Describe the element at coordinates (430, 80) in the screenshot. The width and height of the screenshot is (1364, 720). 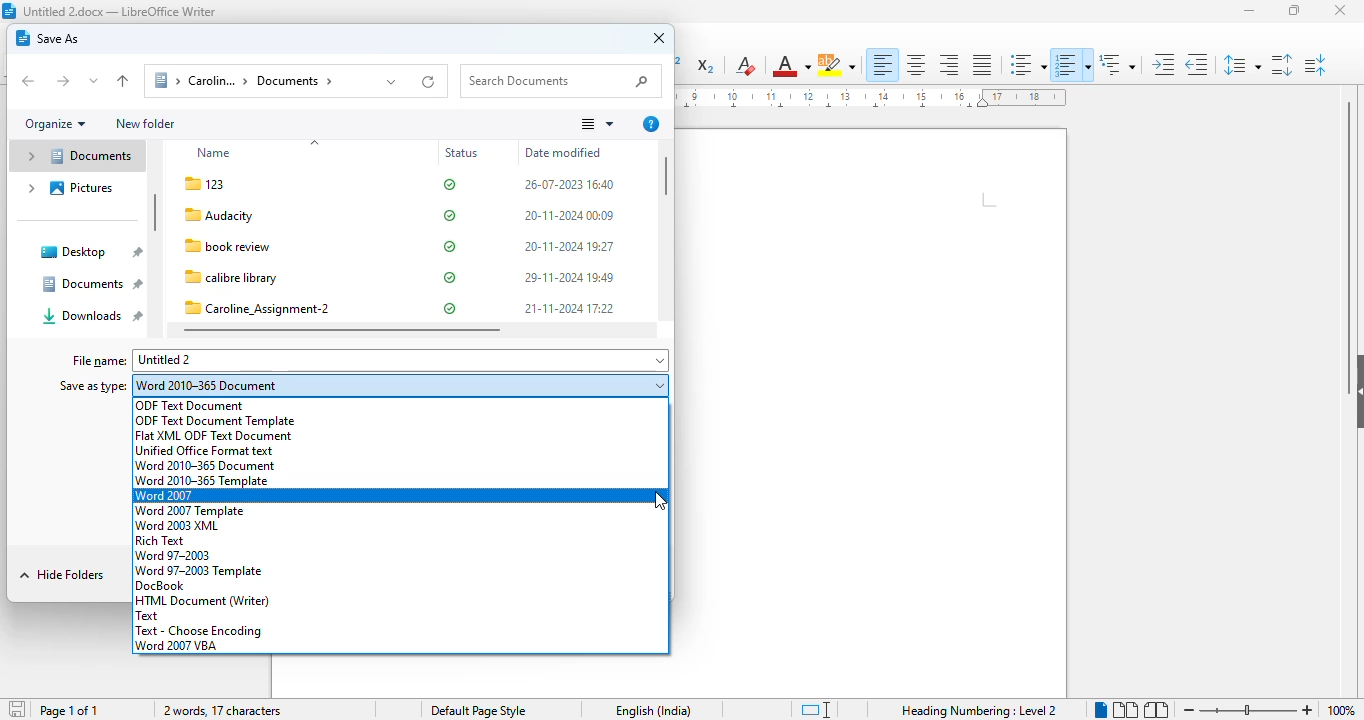
I see `refresh "documents"` at that location.